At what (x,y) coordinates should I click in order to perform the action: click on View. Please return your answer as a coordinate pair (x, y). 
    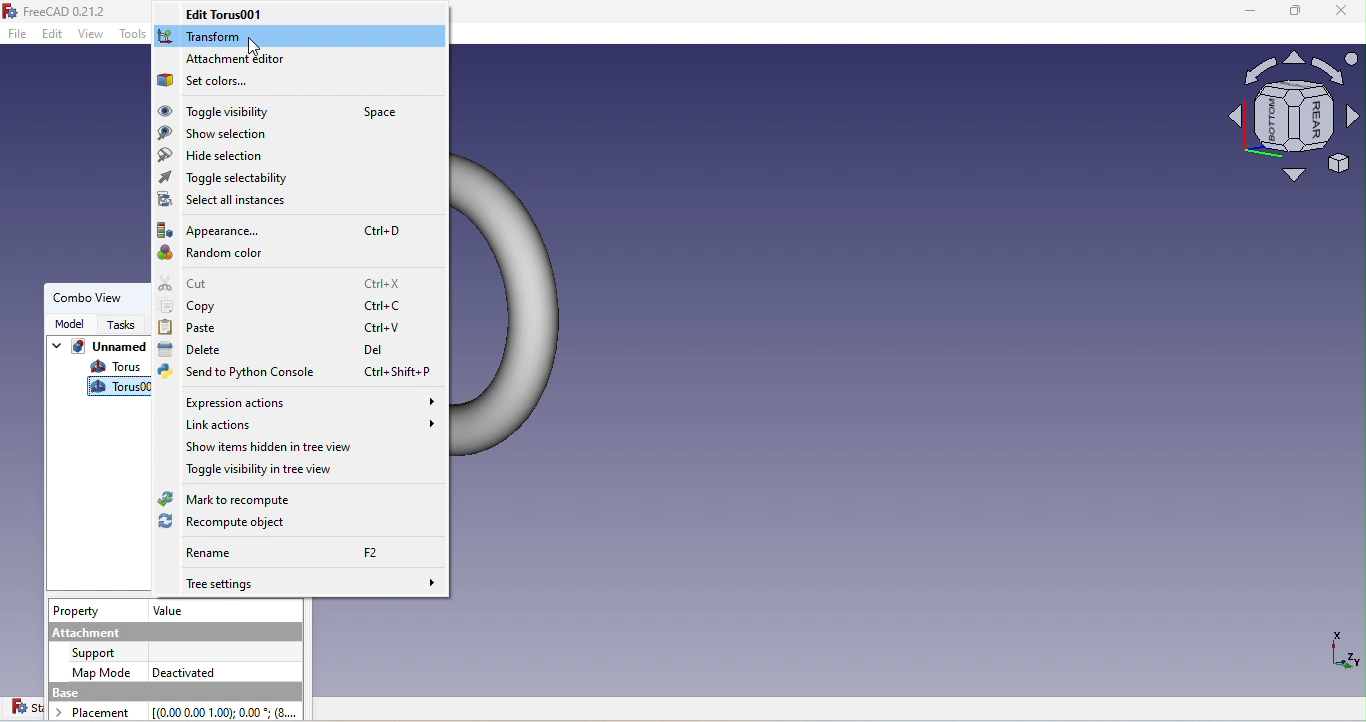
    Looking at the image, I should click on (92, 35).